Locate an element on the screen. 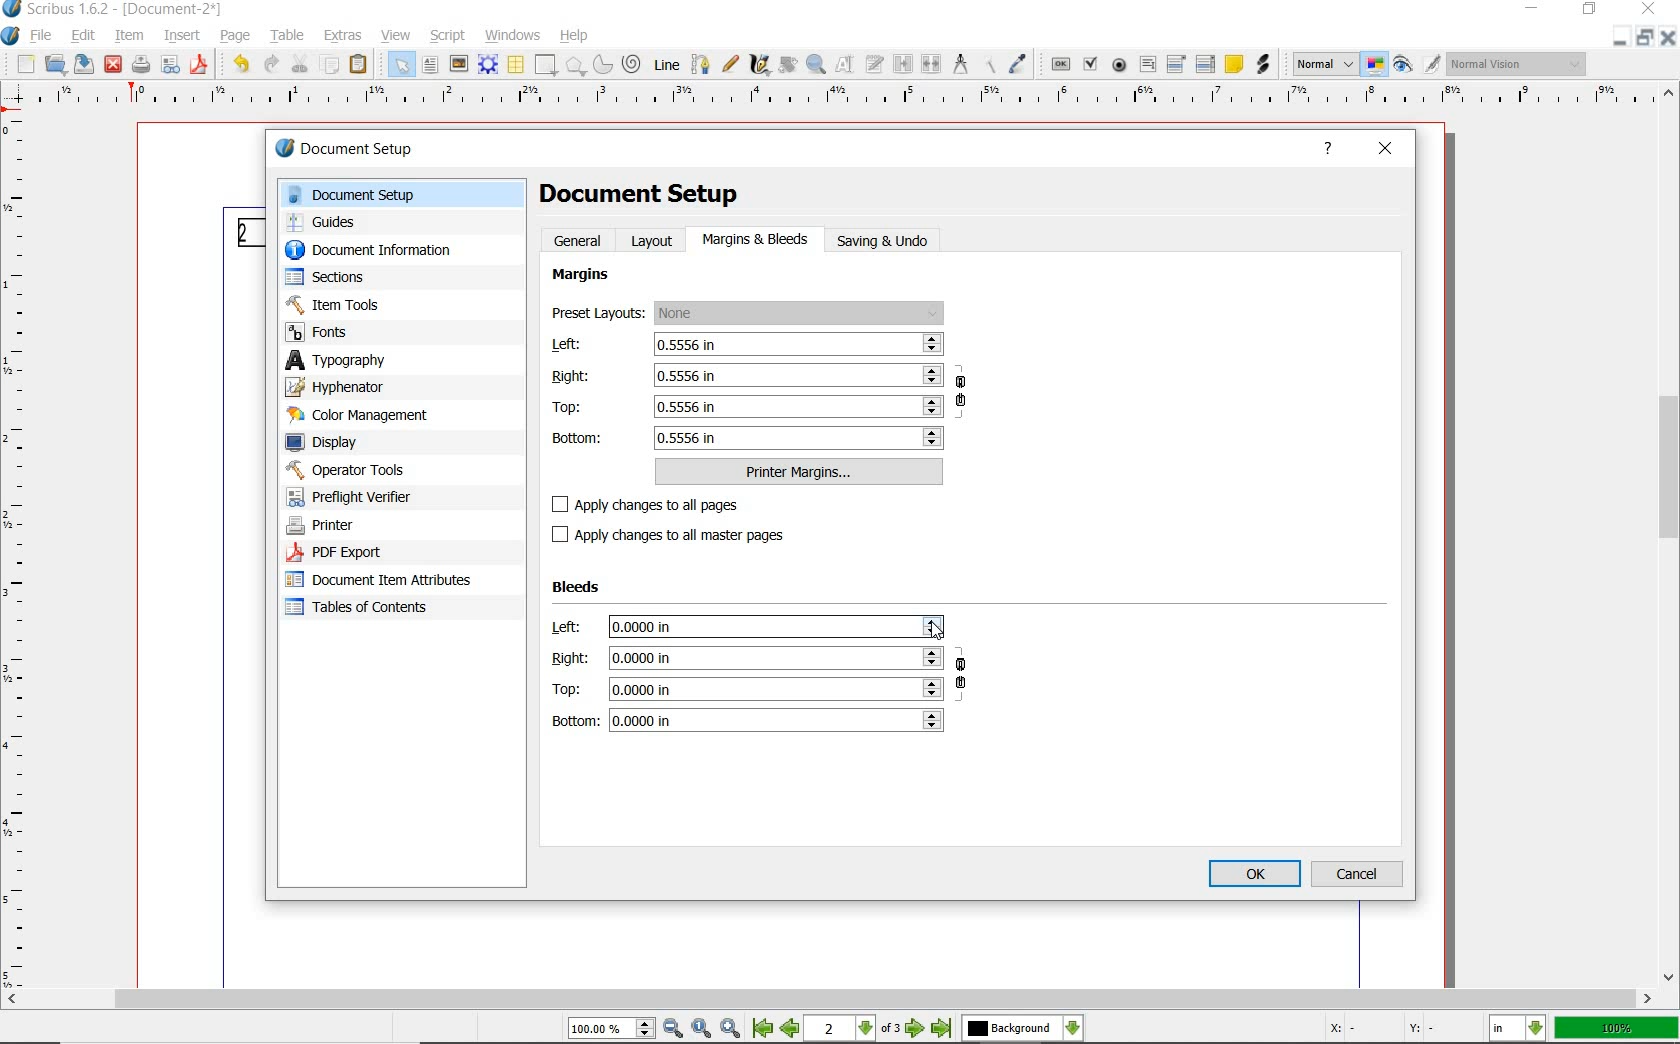  zoom factor 100% is located at coordinates (1617, 1029).